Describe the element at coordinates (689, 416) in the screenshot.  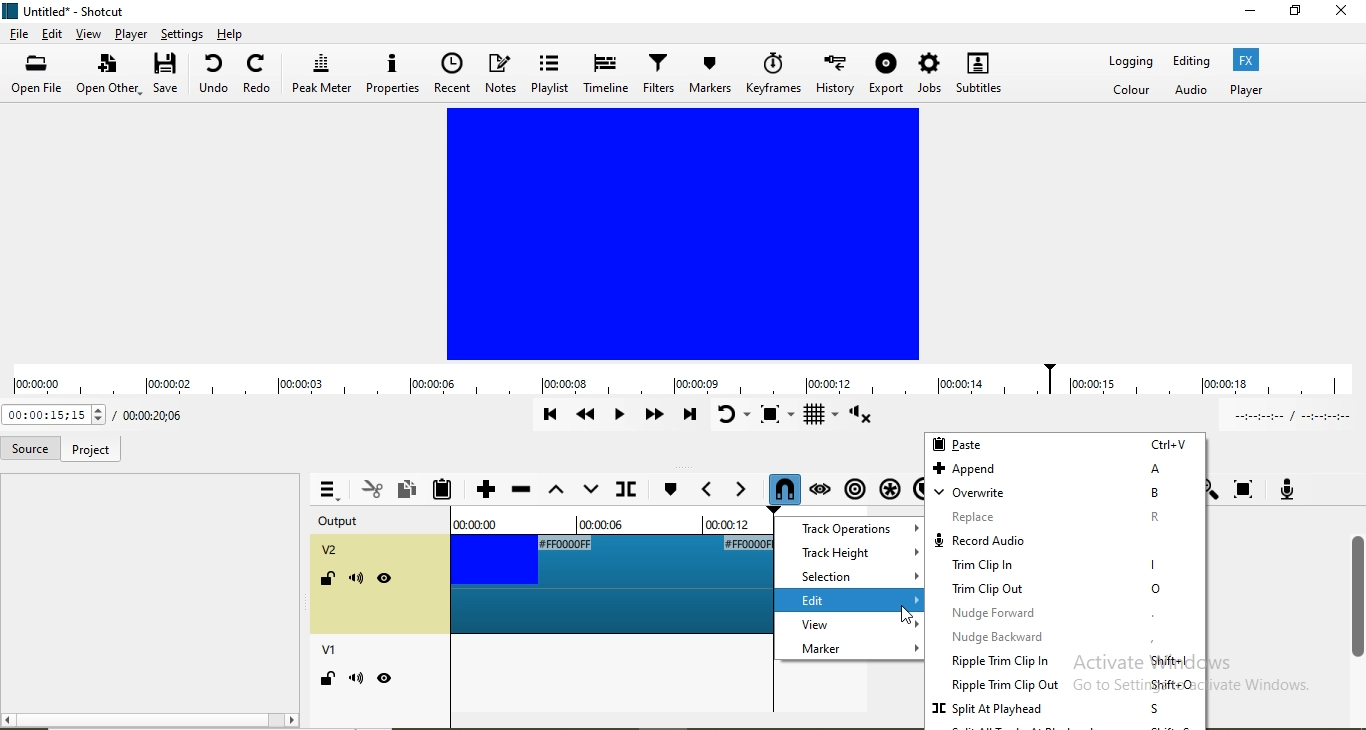
I see `Skip to the next point ` at that location.